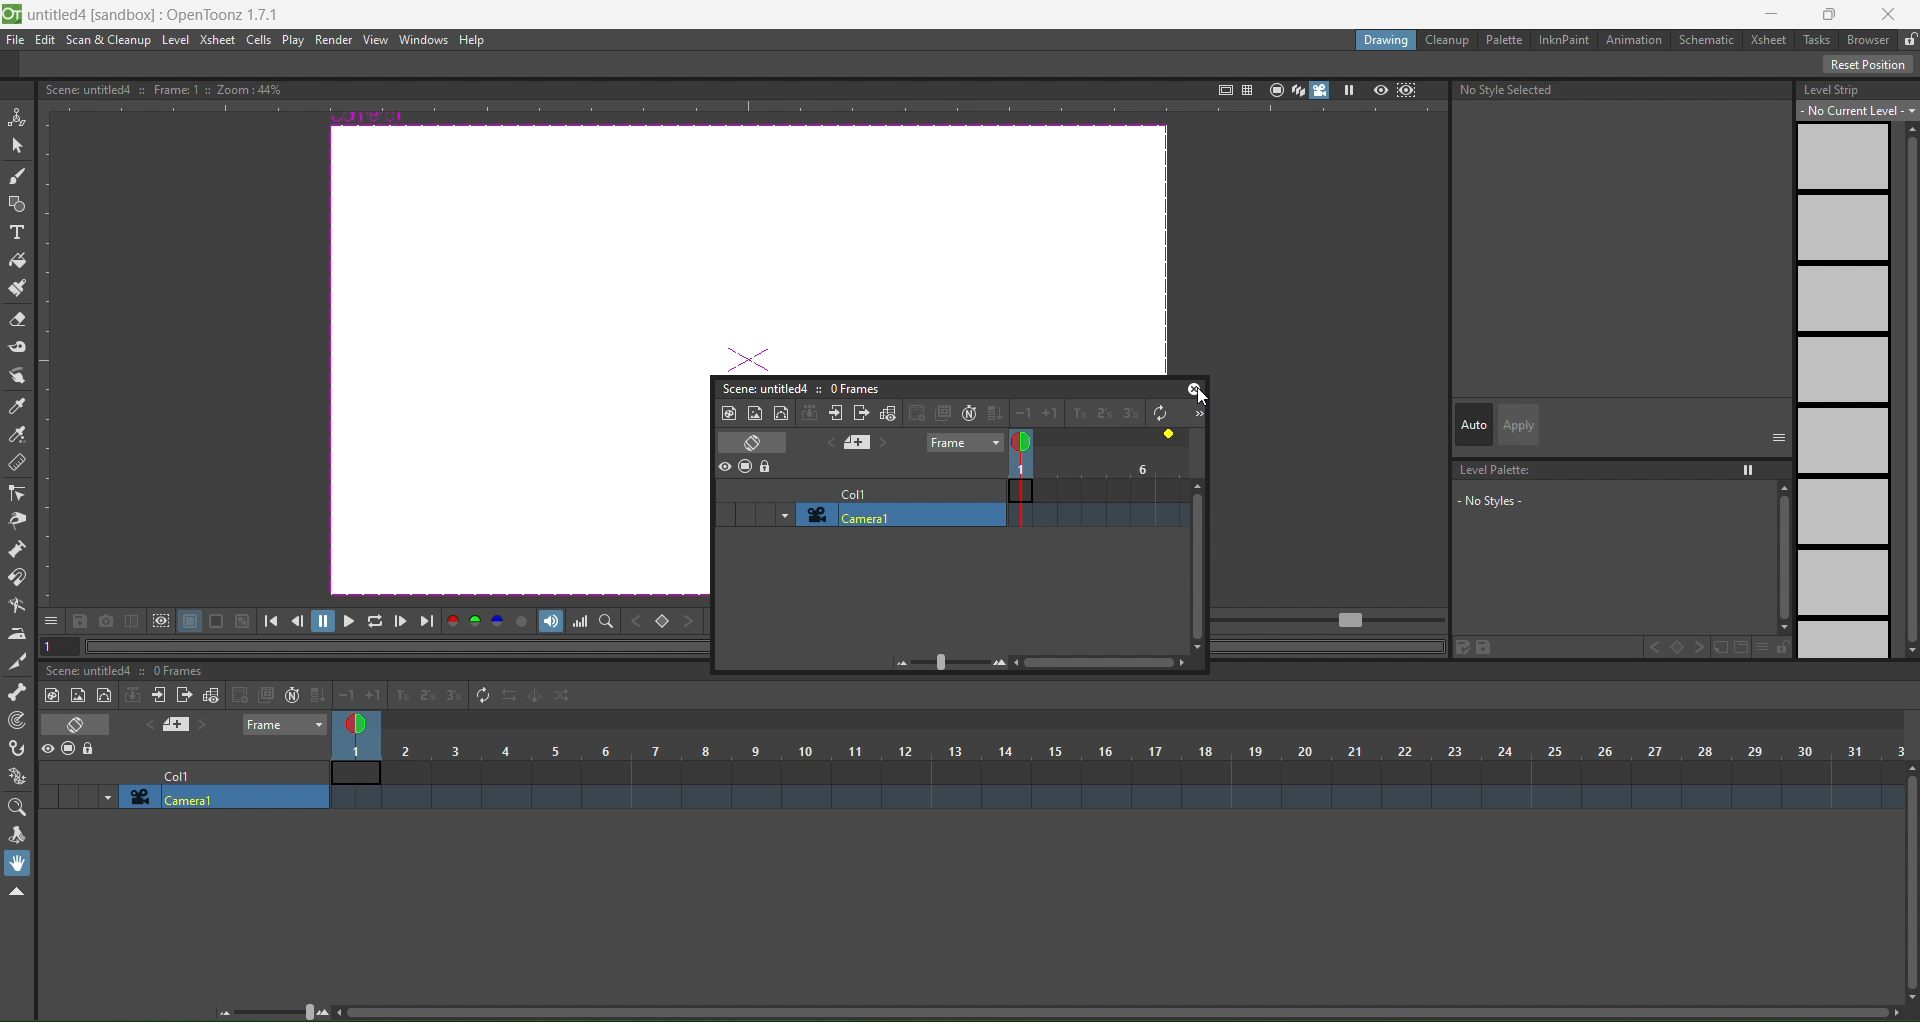 This screenshot has width=1920, height=1022. What do you see at coordinates (781, 412) in the screenshot?
I see `new vector level` at bounding box center [781, 412].